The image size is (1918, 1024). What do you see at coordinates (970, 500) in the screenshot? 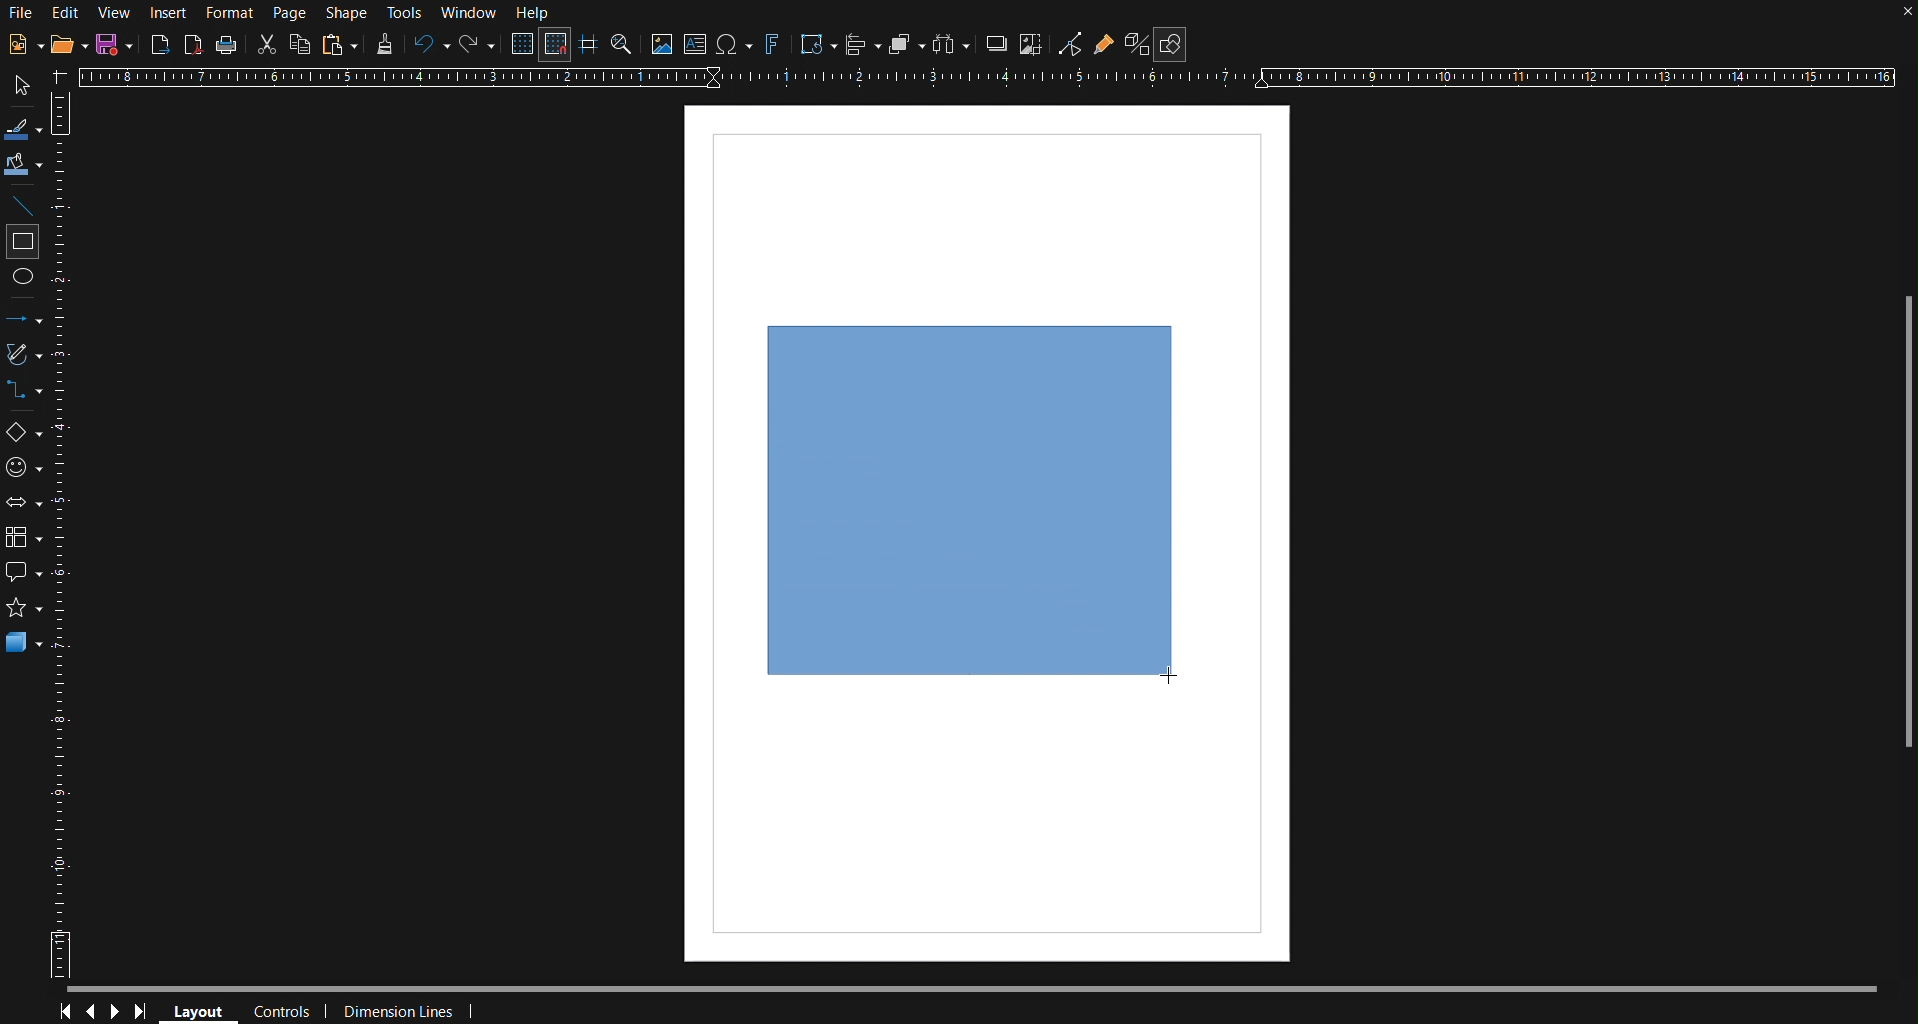
I see `Square (dragged)` at bounding box center [970, 500].